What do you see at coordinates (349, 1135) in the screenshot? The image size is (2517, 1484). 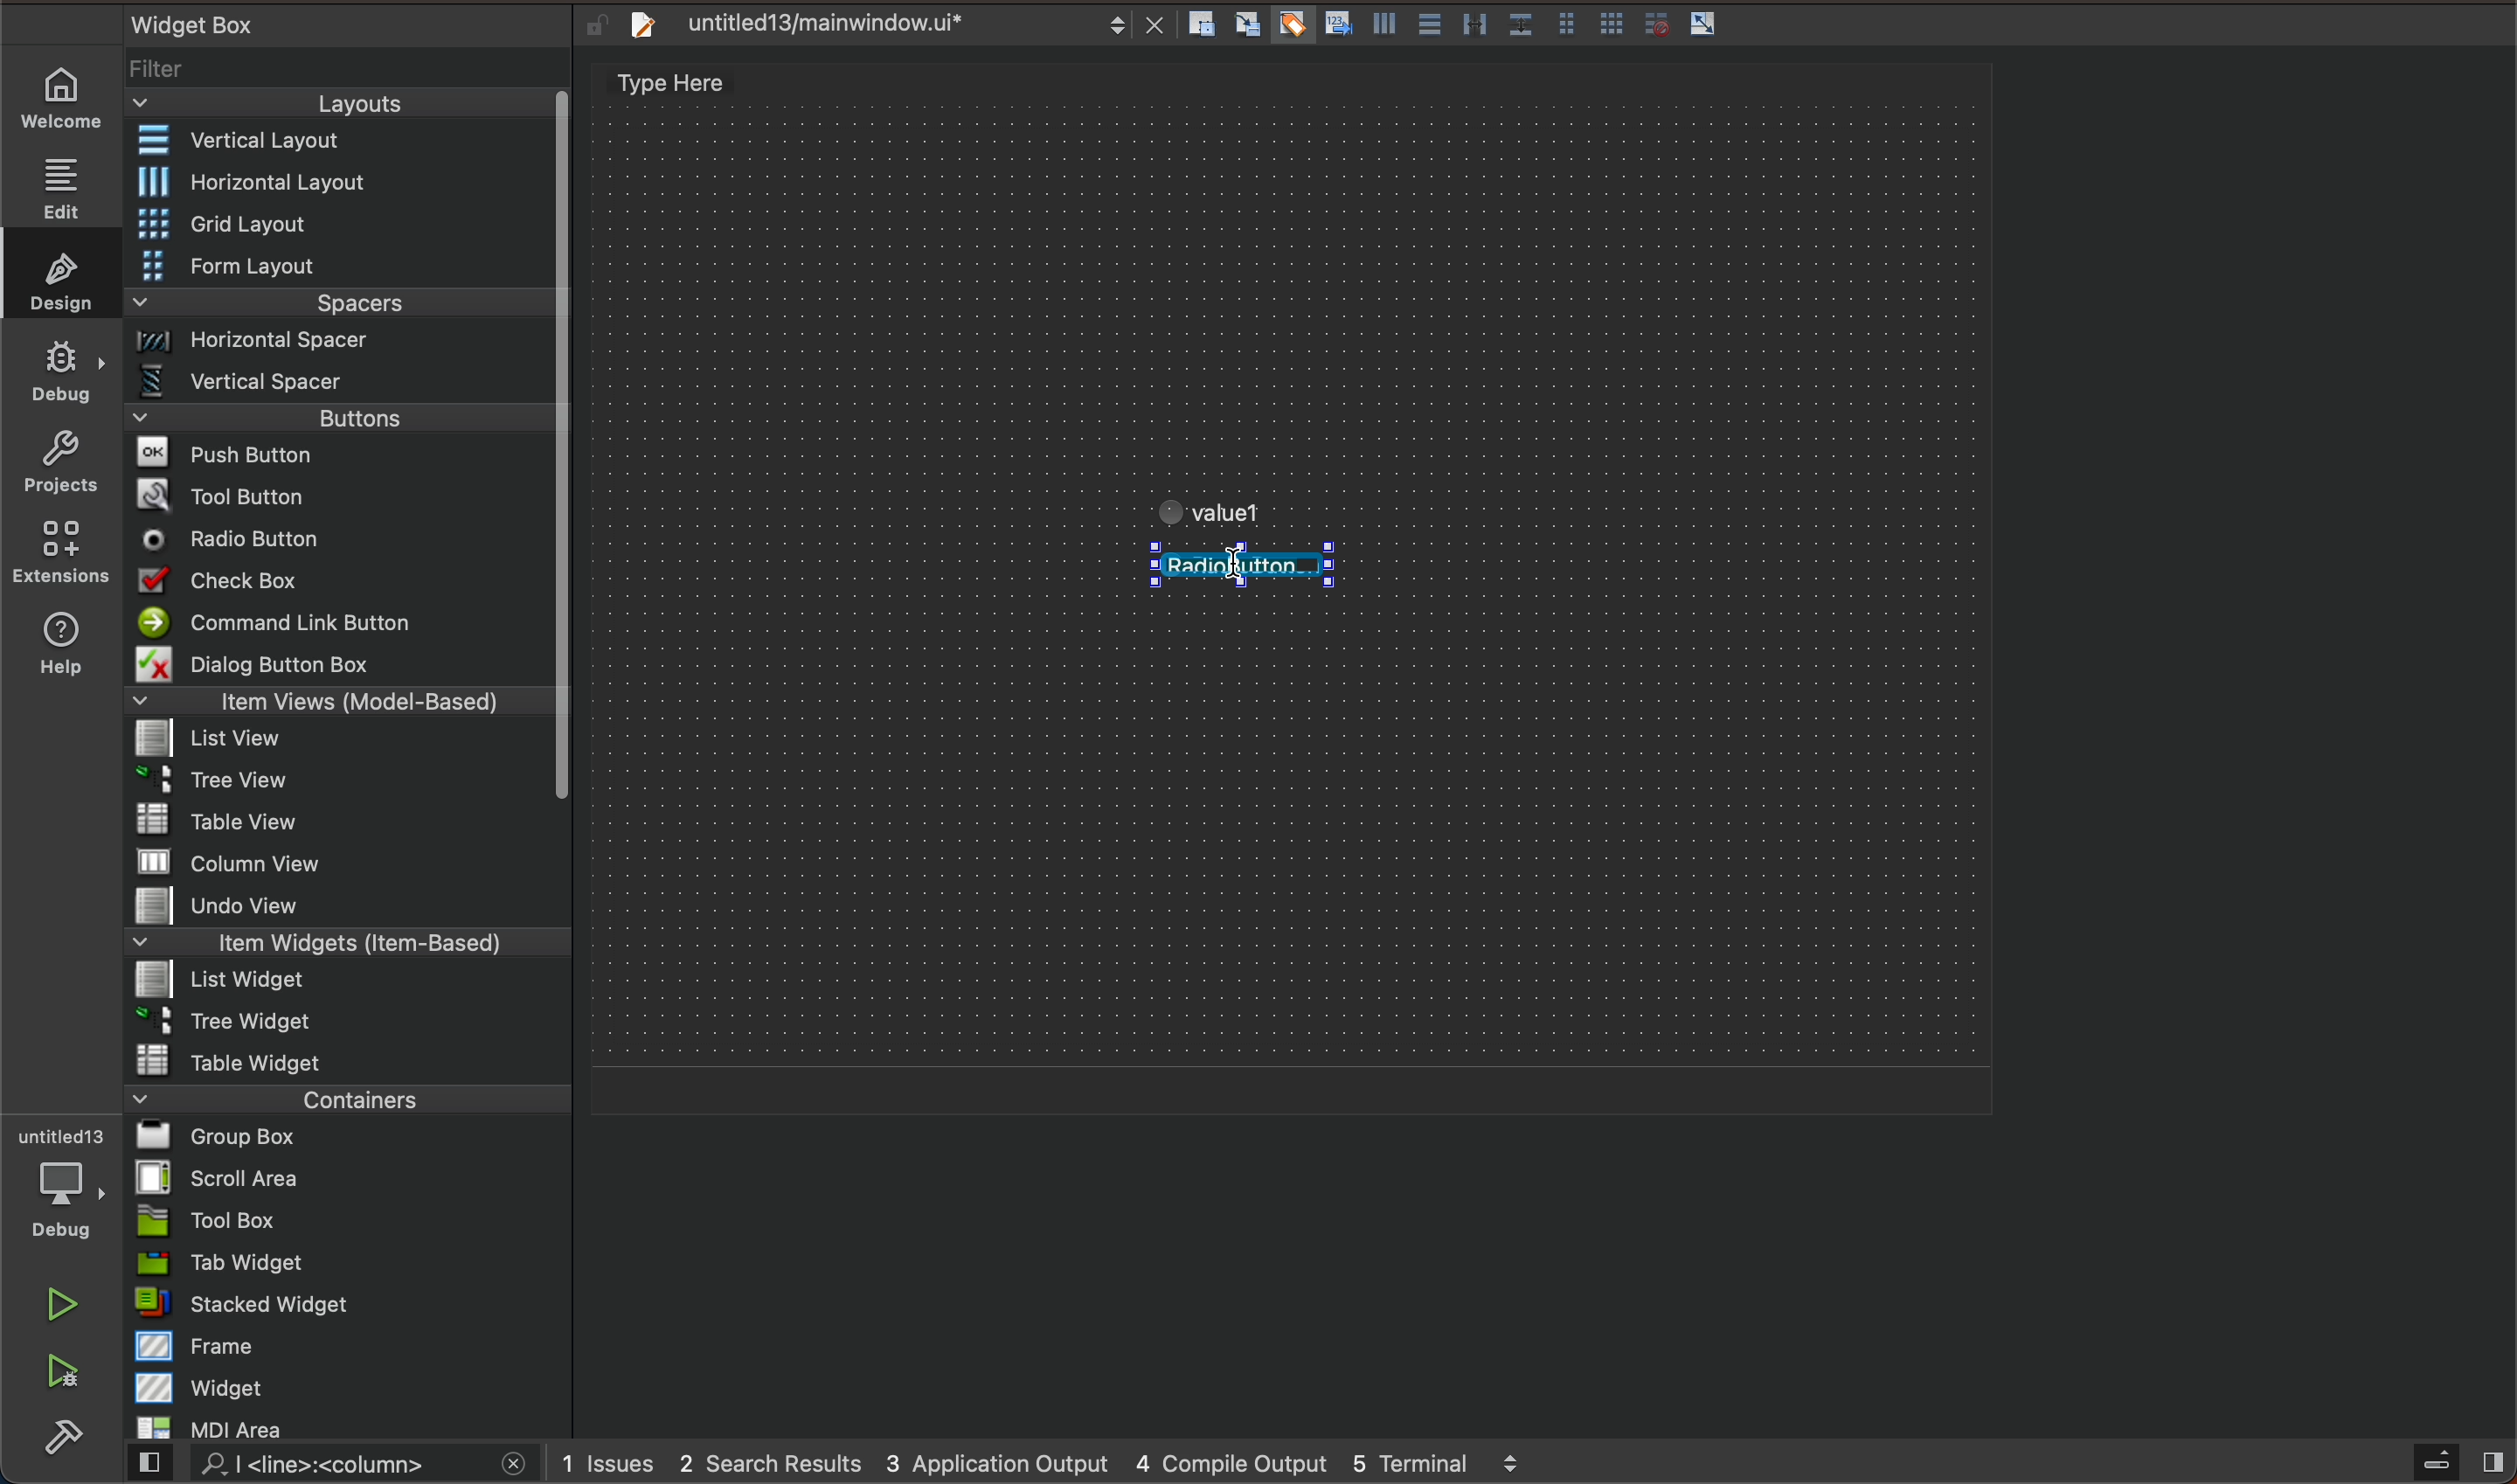 I see `group box` at bounding box center [349, 1135].